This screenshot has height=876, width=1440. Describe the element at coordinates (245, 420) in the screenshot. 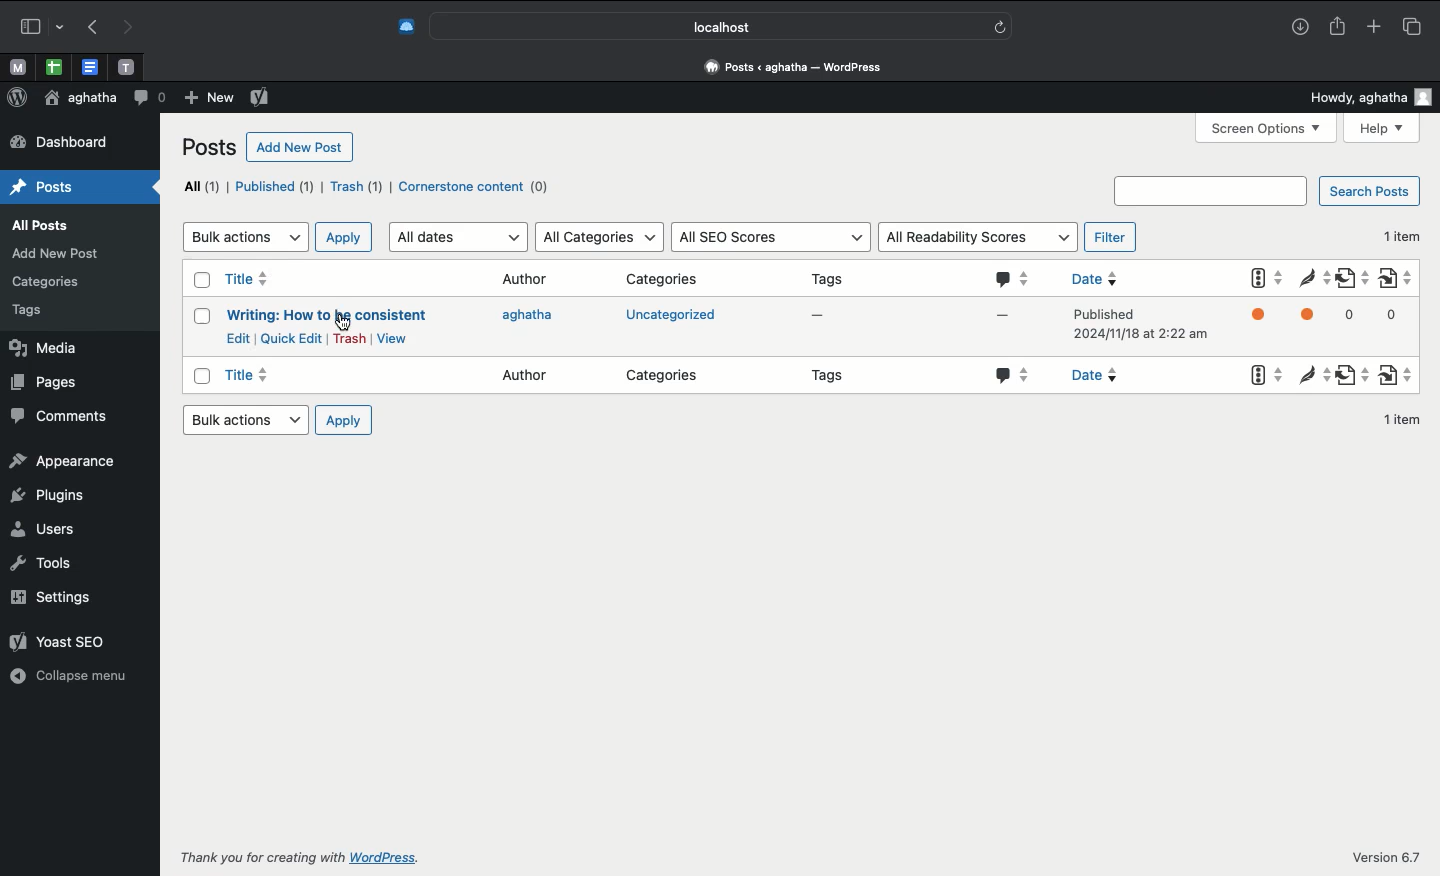

I see `Bulk actions` at that location.